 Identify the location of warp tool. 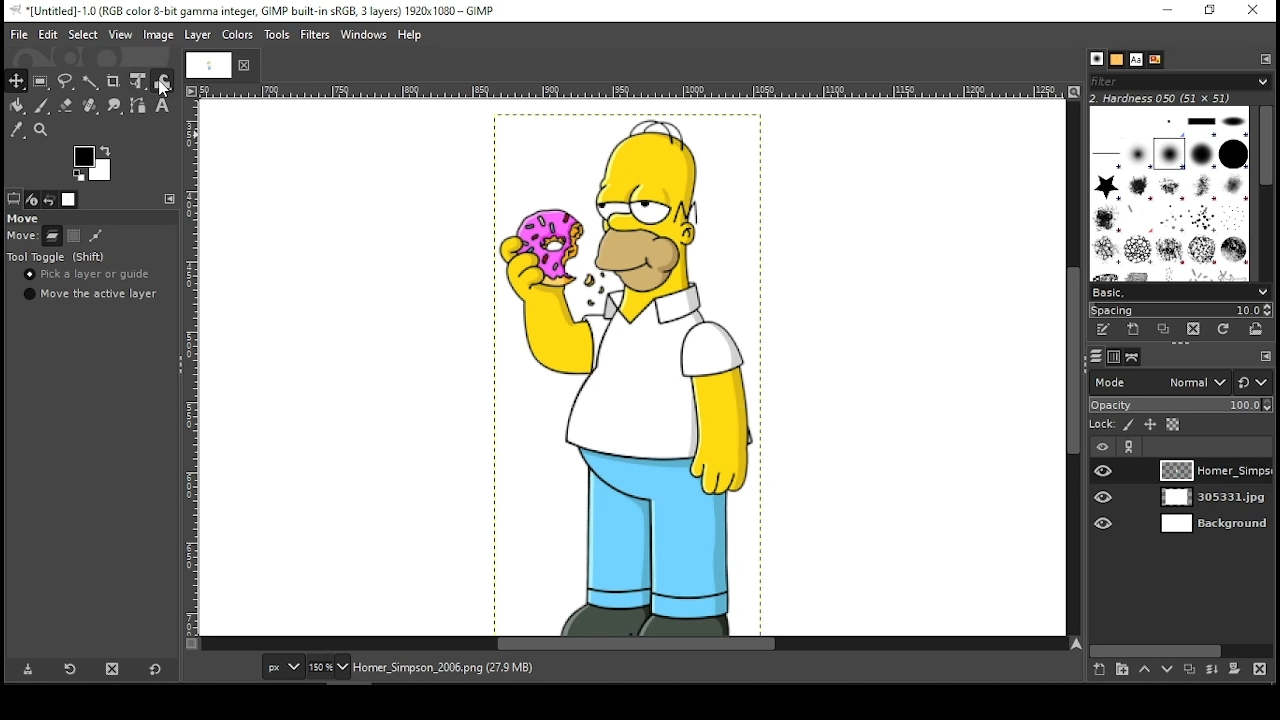
(162, 82).